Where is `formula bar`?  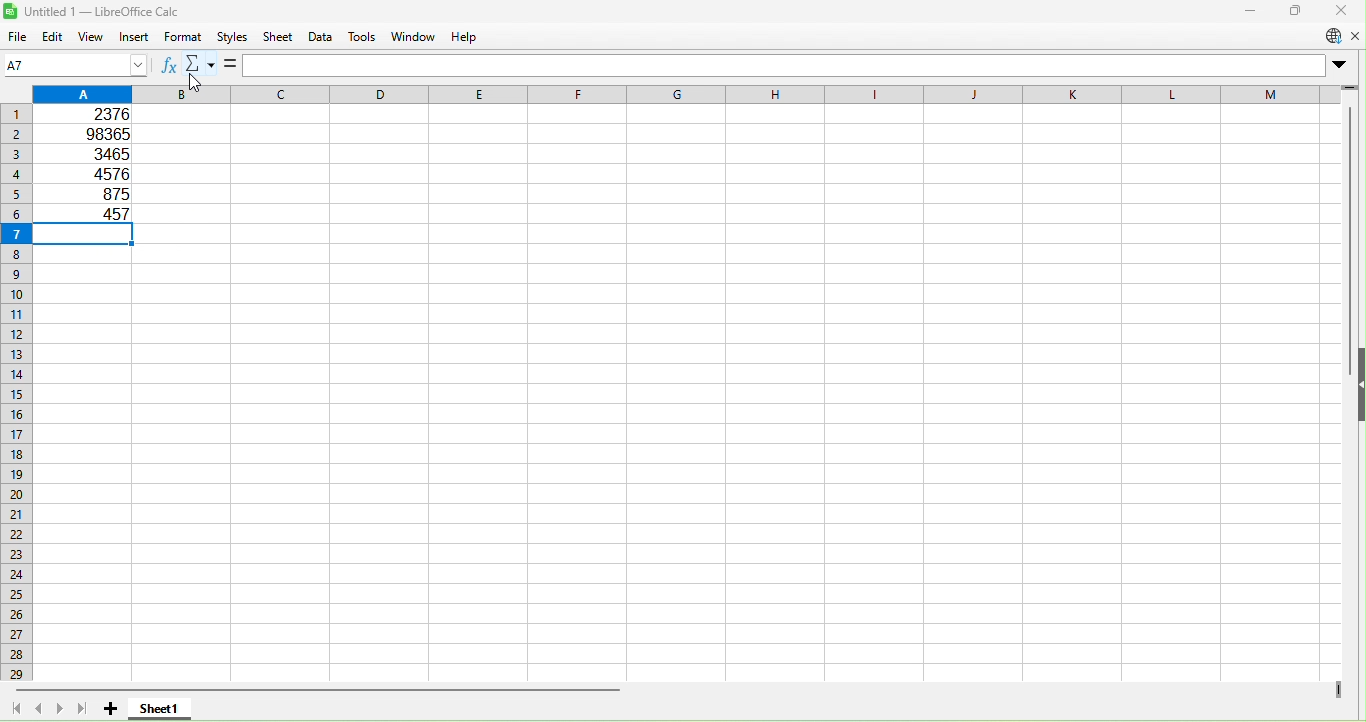
formula bar is located at coordinates (798, 65).